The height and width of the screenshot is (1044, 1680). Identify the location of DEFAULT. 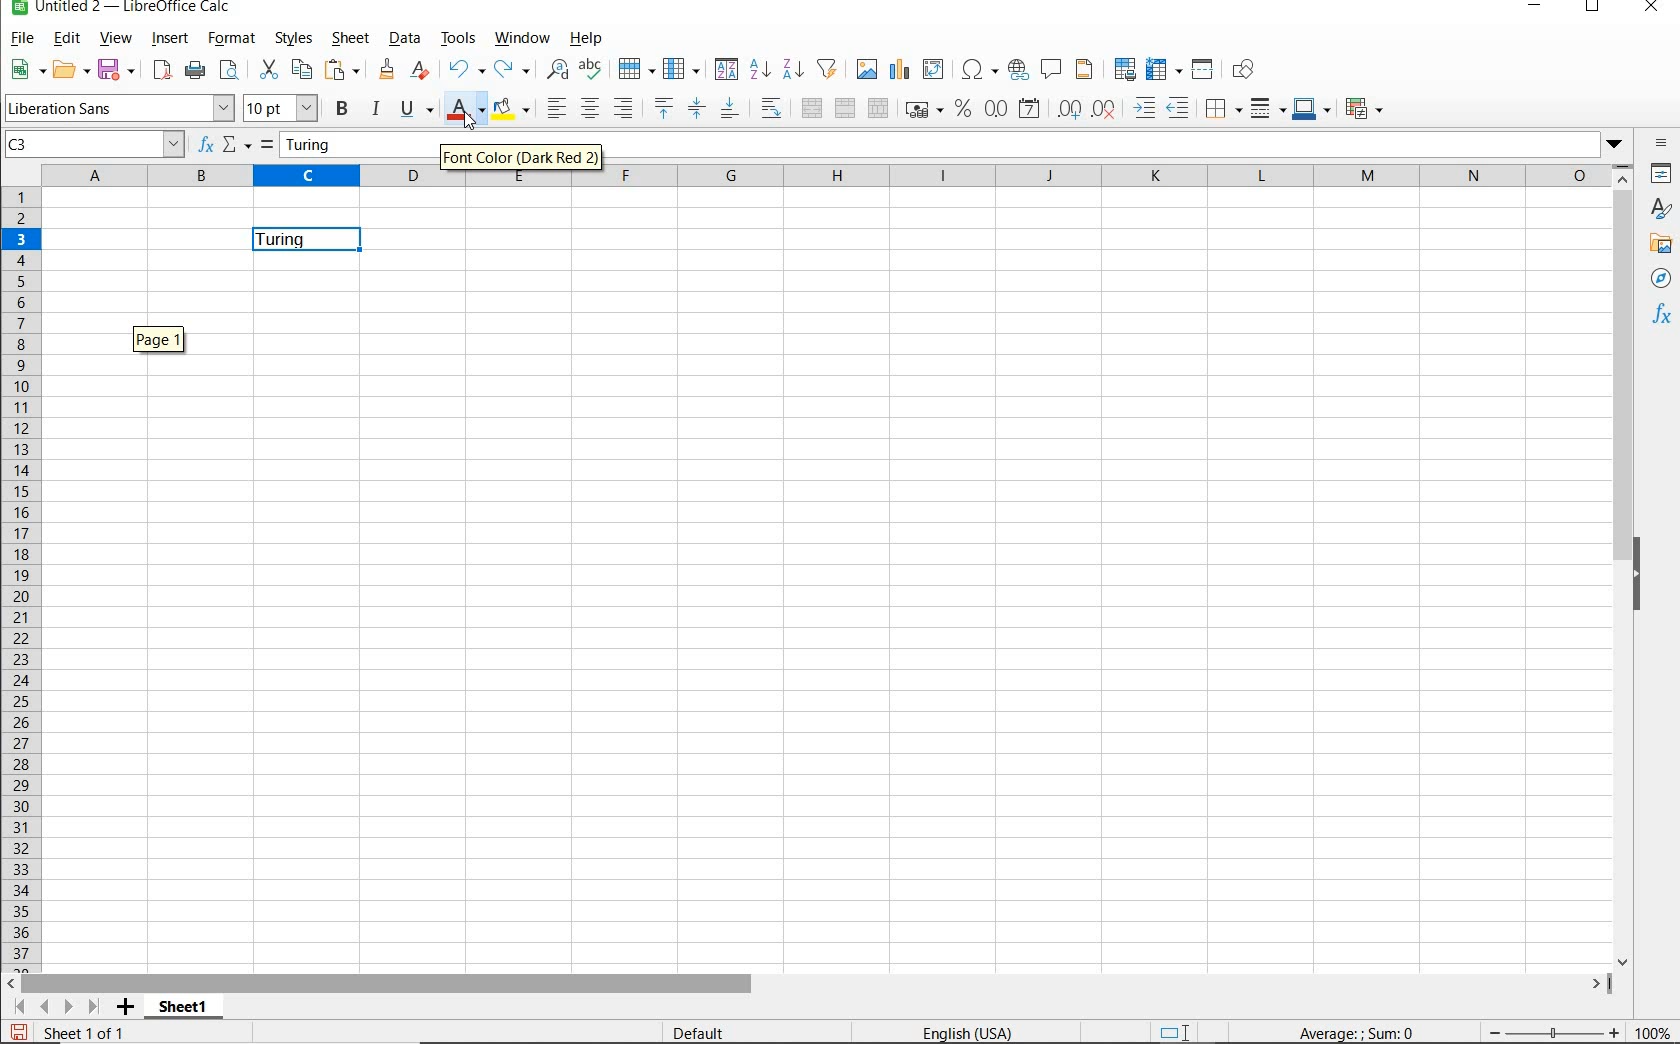
(699, 1030).